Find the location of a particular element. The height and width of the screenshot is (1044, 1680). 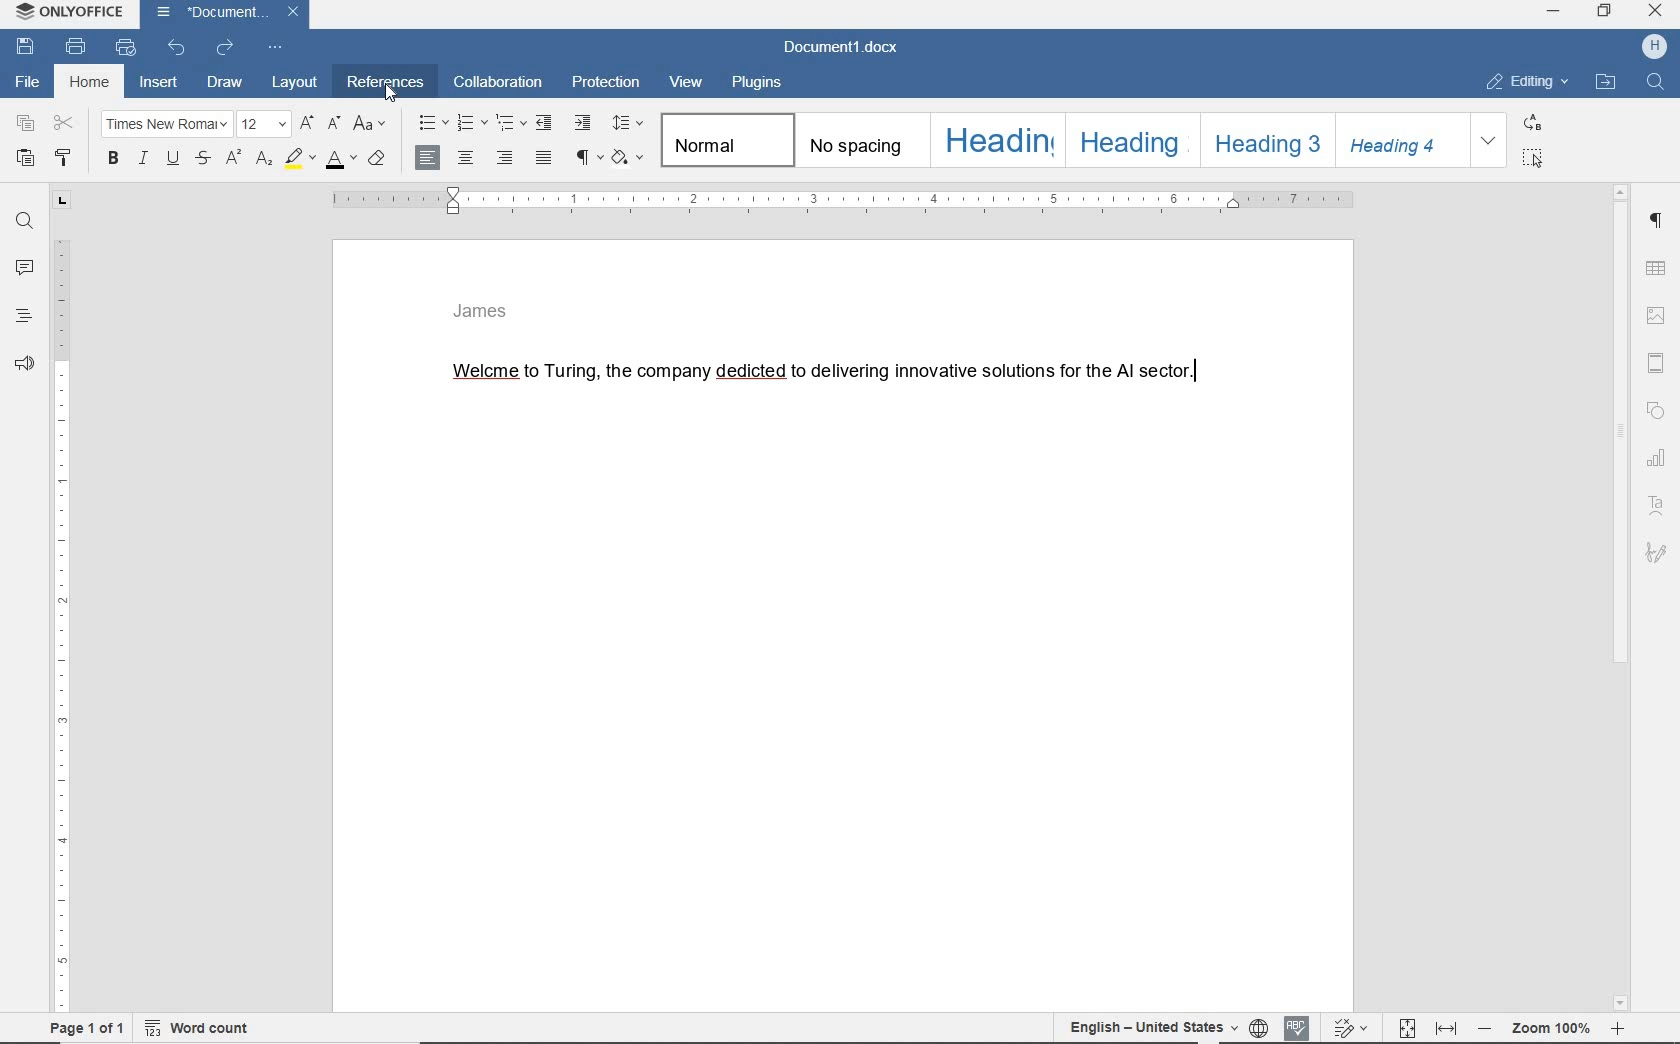

underline is located at coordinates (175, 160).